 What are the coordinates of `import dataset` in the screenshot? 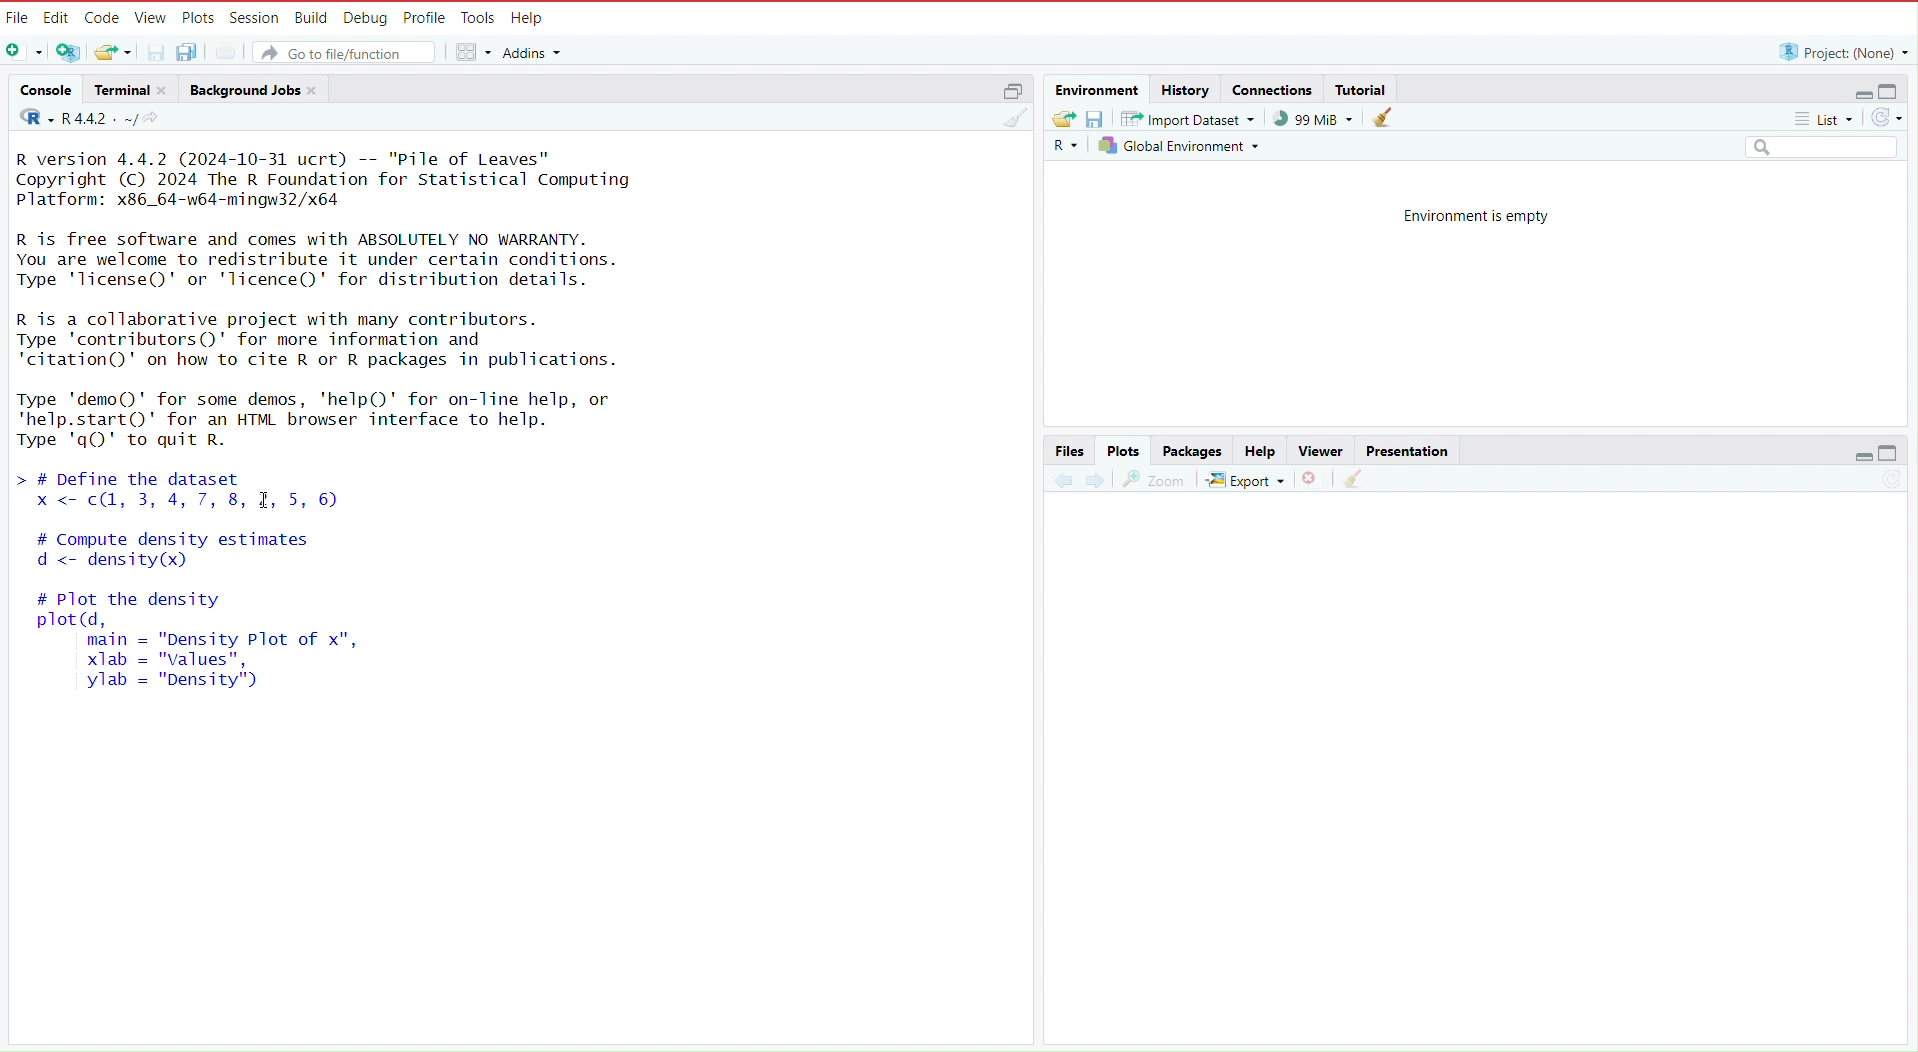 It's located at (1188, 121).